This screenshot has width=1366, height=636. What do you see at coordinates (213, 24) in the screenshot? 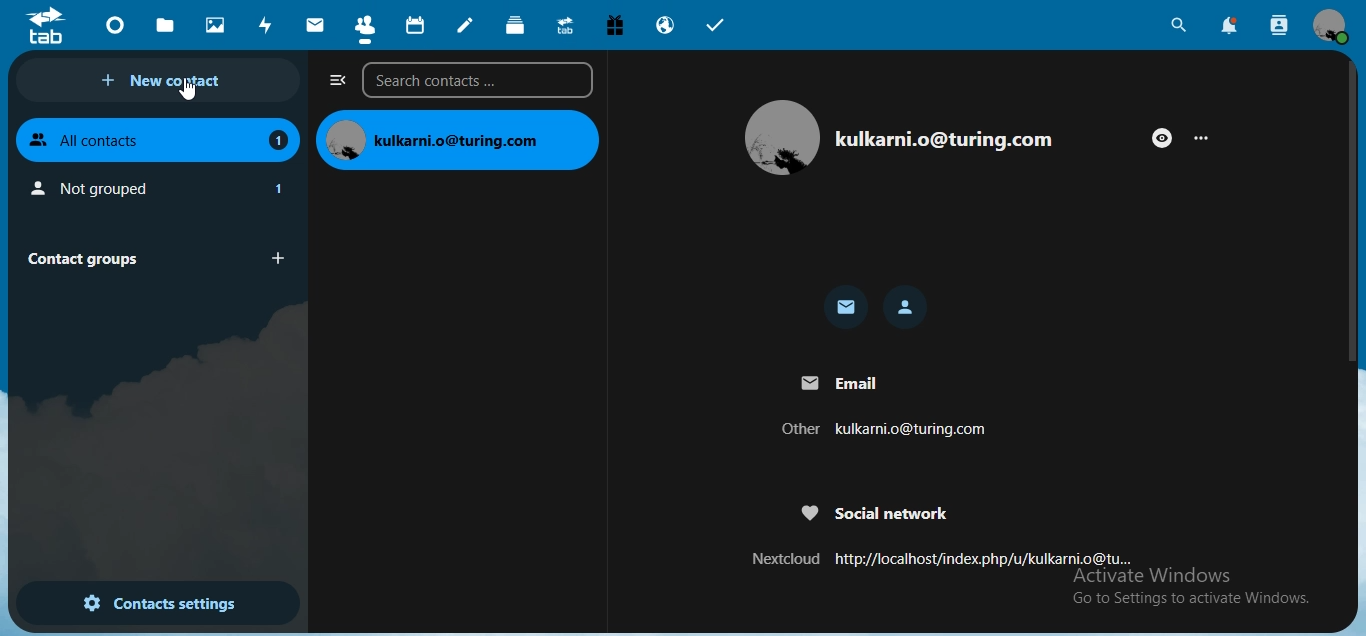
I see `photos` at bounding box center [213, 24].